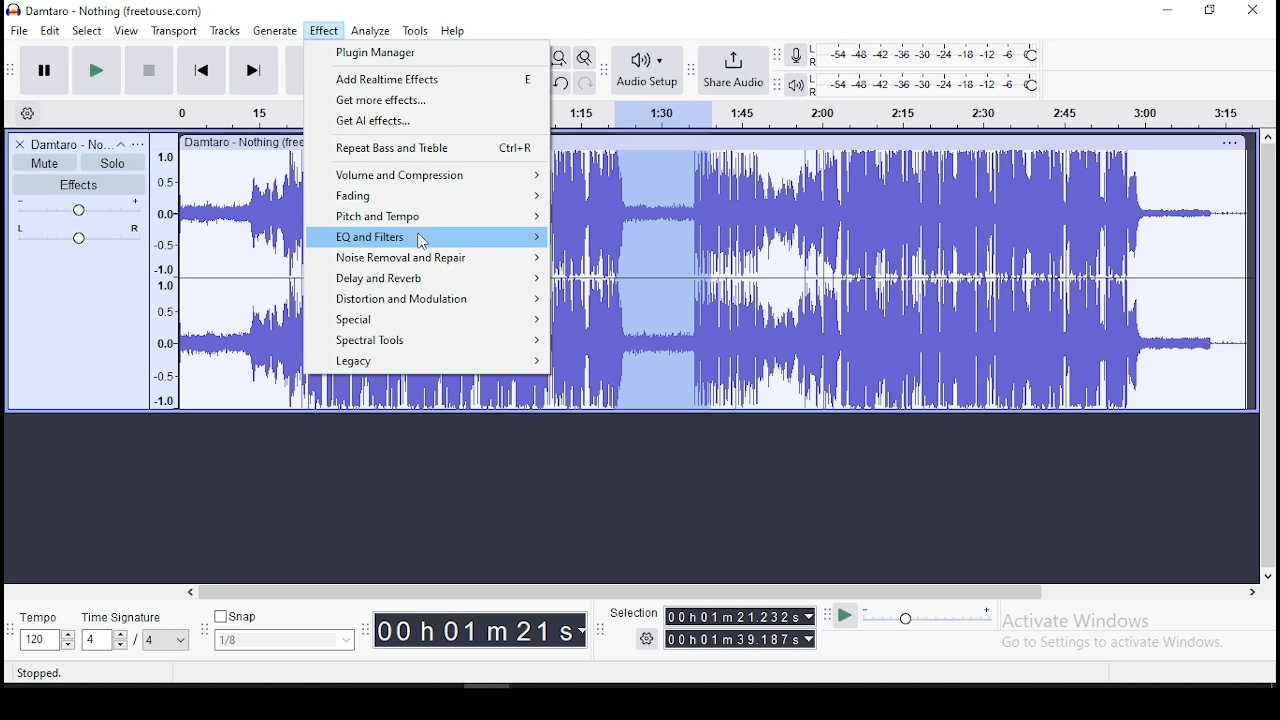 The image size is (1280, 720). Describe the element at coordinates (927, 54) in the screenshot. I see `recording level` at that location.